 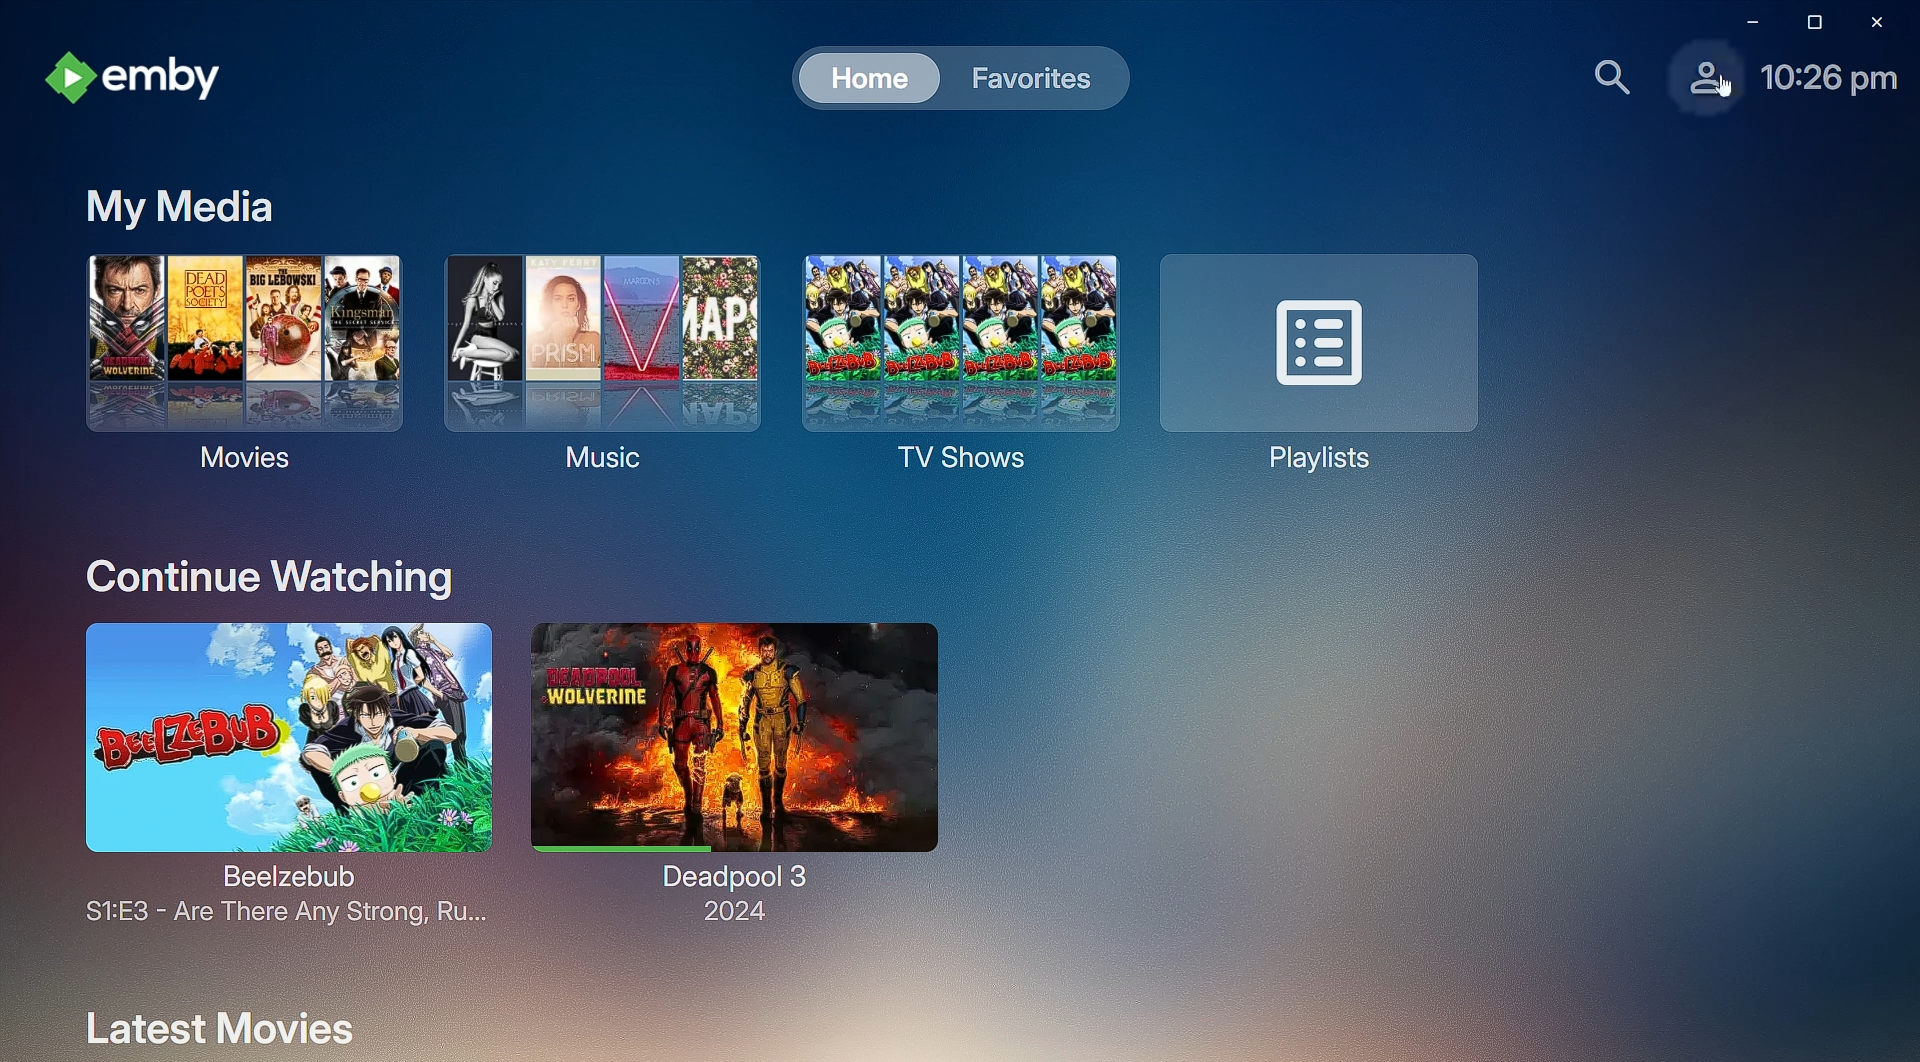 I want to click on Restore, so click(x=1810, y=22).